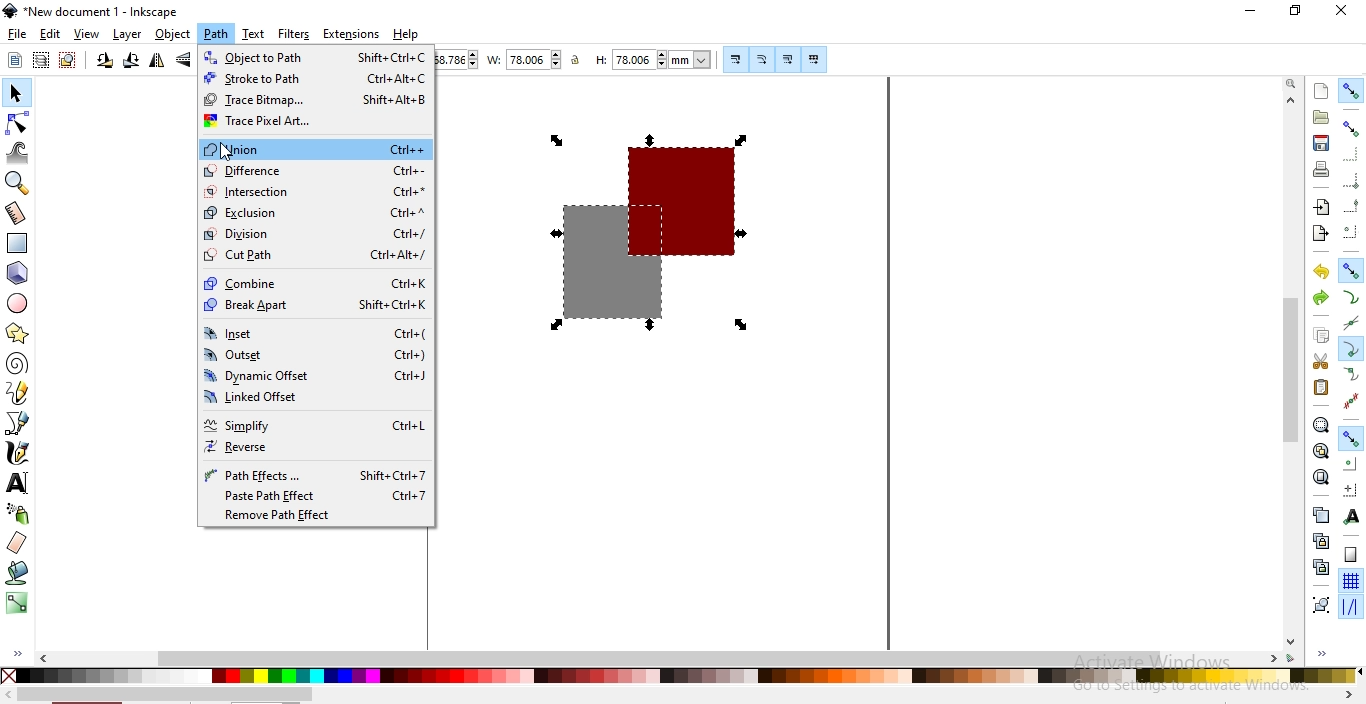 This screenshot has height=704, width=1366. Describe the element at coordinates (1320, 208) in the screenshot. I see `import a bitmap` at that location.